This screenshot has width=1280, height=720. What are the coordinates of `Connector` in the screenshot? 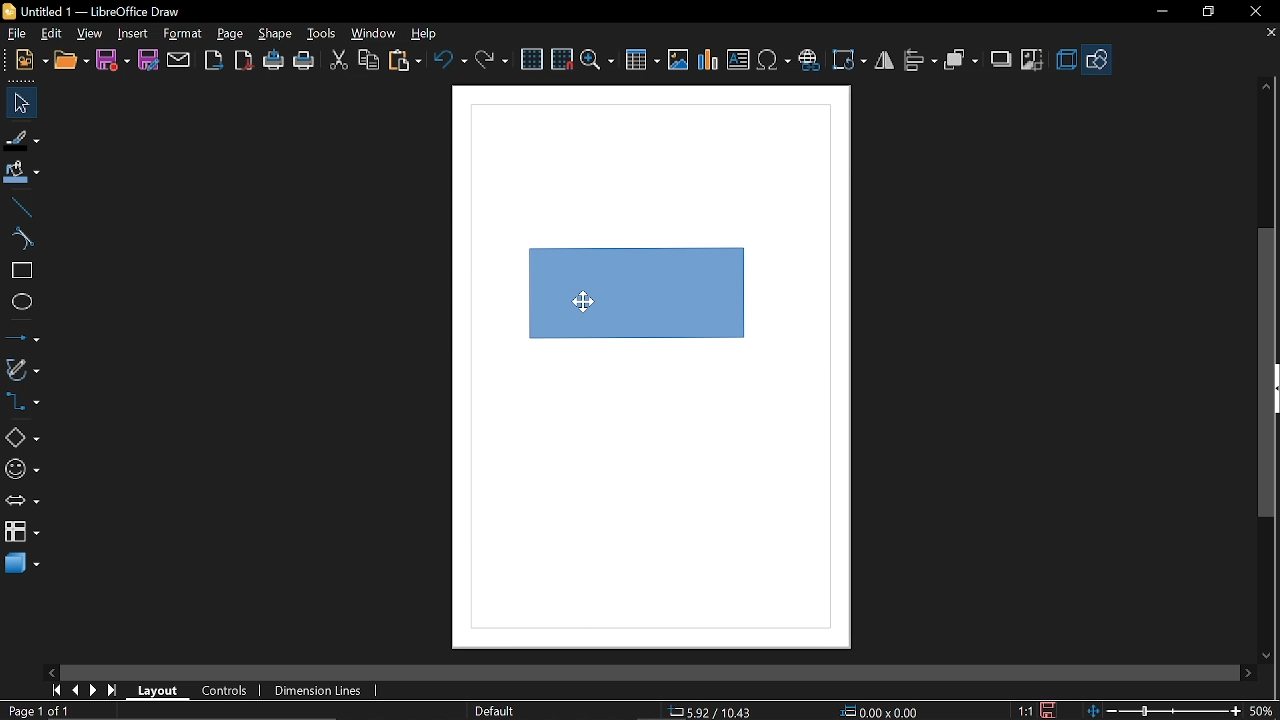 It's located at (22, 404).